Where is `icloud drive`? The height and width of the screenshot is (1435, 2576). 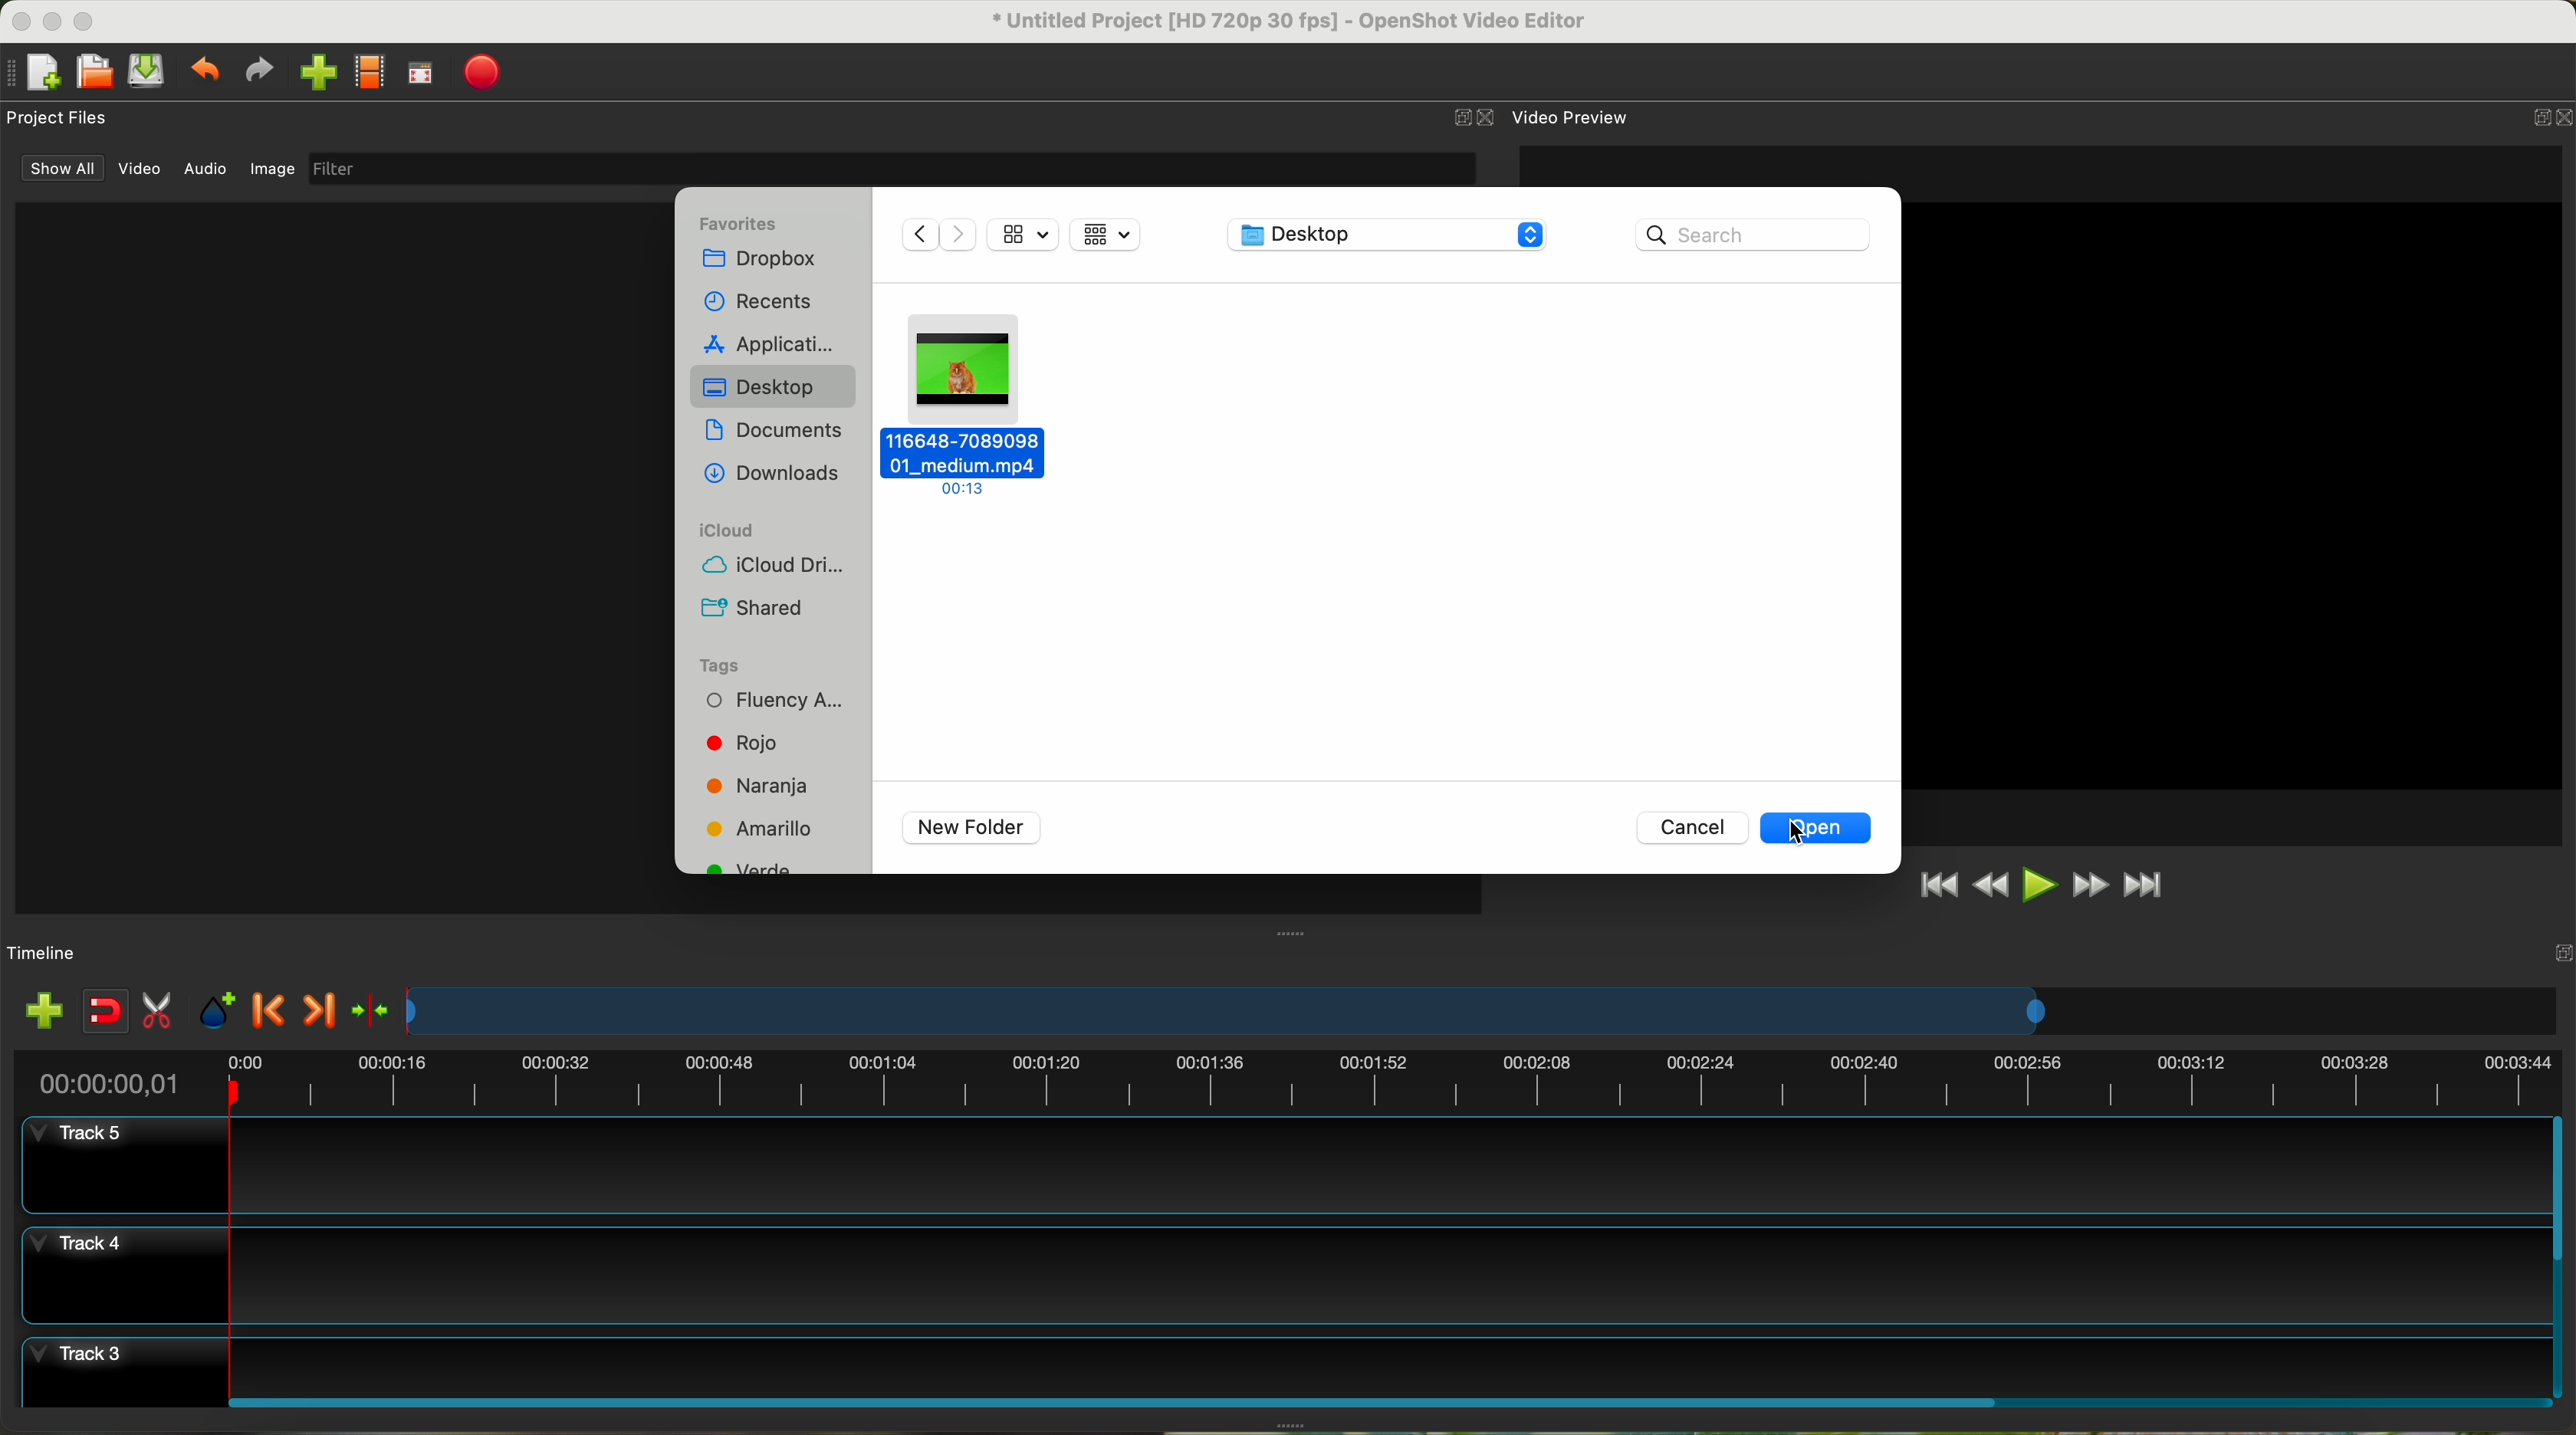
icloud drive is located at coordinates (763, 568).